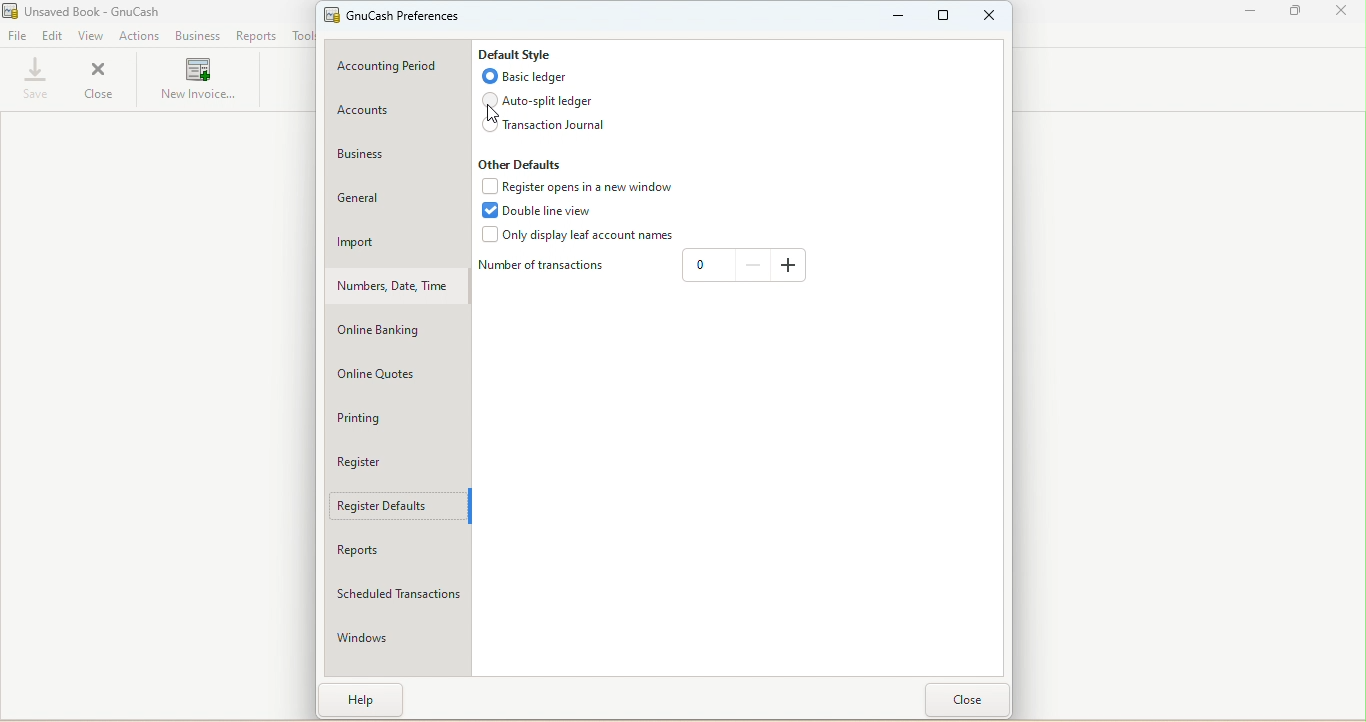  Describe the element at coordinates (558, 265) in the screenshot. I see `Number of transaction` at that location.